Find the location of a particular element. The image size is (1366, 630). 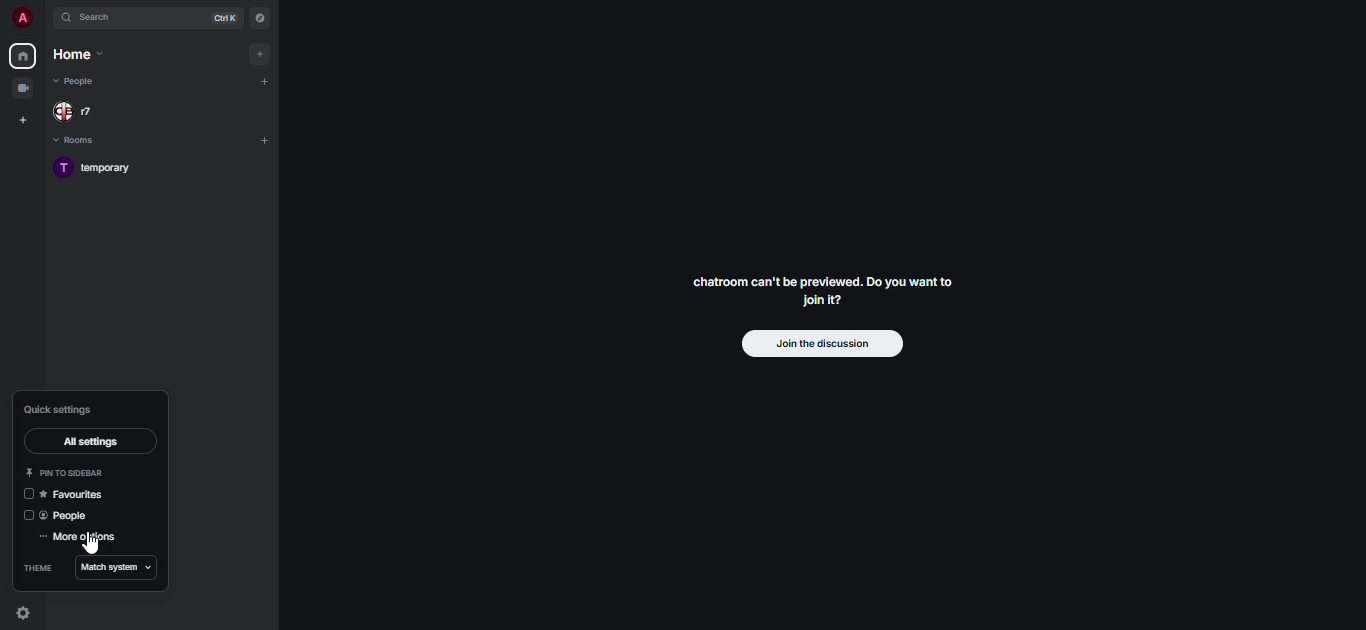

search is located at coordinates (100, 19).